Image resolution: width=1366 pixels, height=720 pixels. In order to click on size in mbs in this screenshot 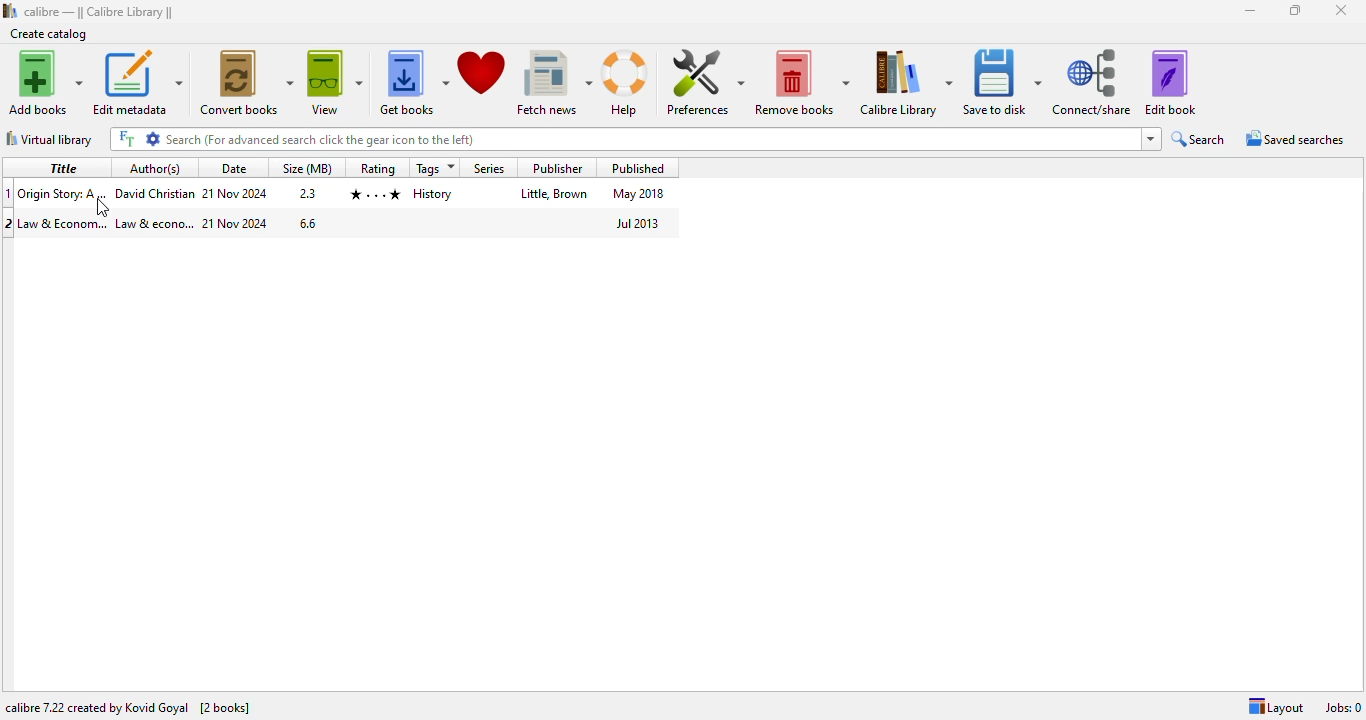, I will do `click(309, 192)`.